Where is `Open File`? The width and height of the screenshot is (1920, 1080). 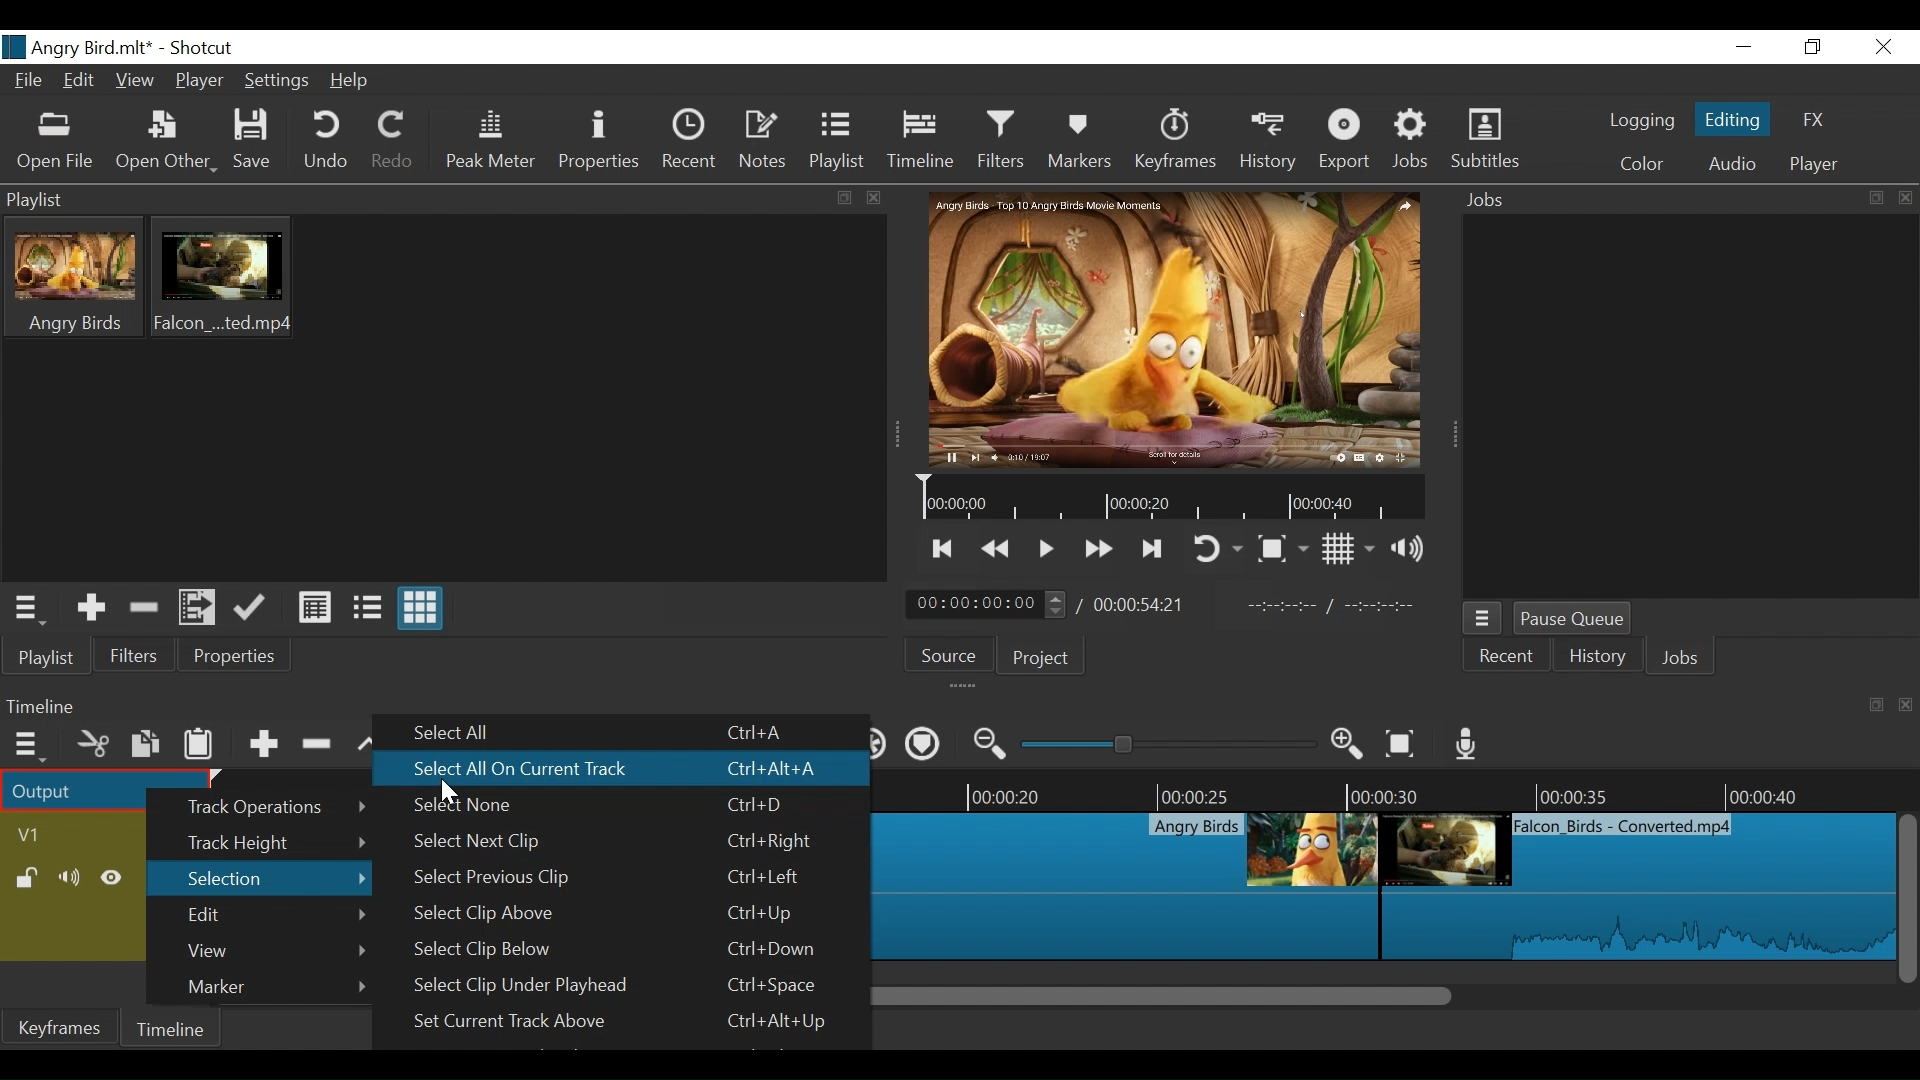
Open File is located at coordinates (166, 143).